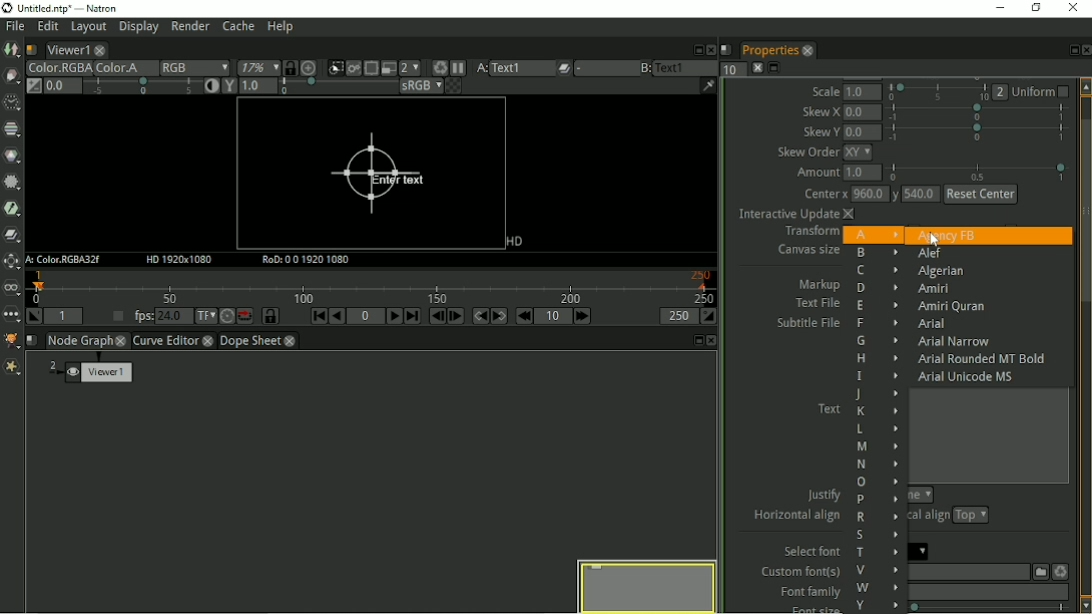 Image resolution: width=1092 pixels, height=614 pixels. I want to click on Display, so click(138, 29).